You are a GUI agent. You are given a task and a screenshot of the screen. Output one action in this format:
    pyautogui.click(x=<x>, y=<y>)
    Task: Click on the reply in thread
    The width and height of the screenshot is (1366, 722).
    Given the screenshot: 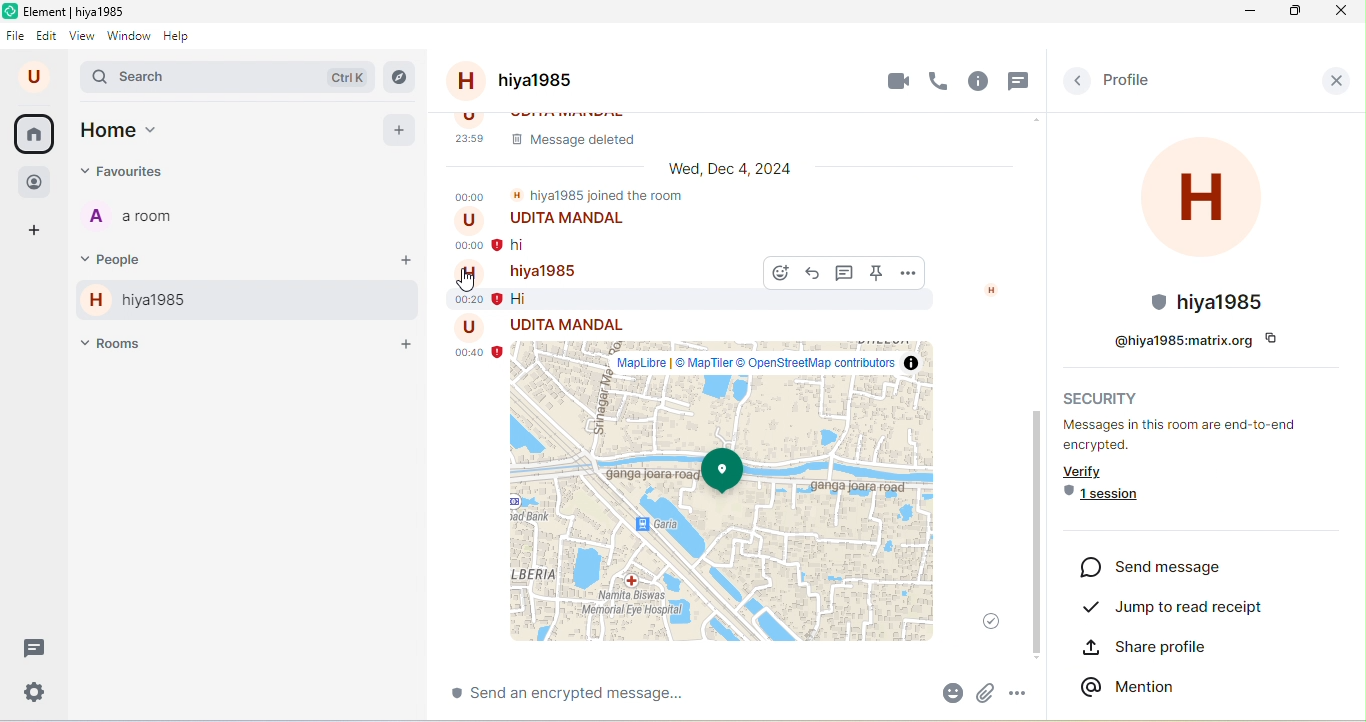 What is the action you would take?
    pyautogui.click(x=814, y=274)
    